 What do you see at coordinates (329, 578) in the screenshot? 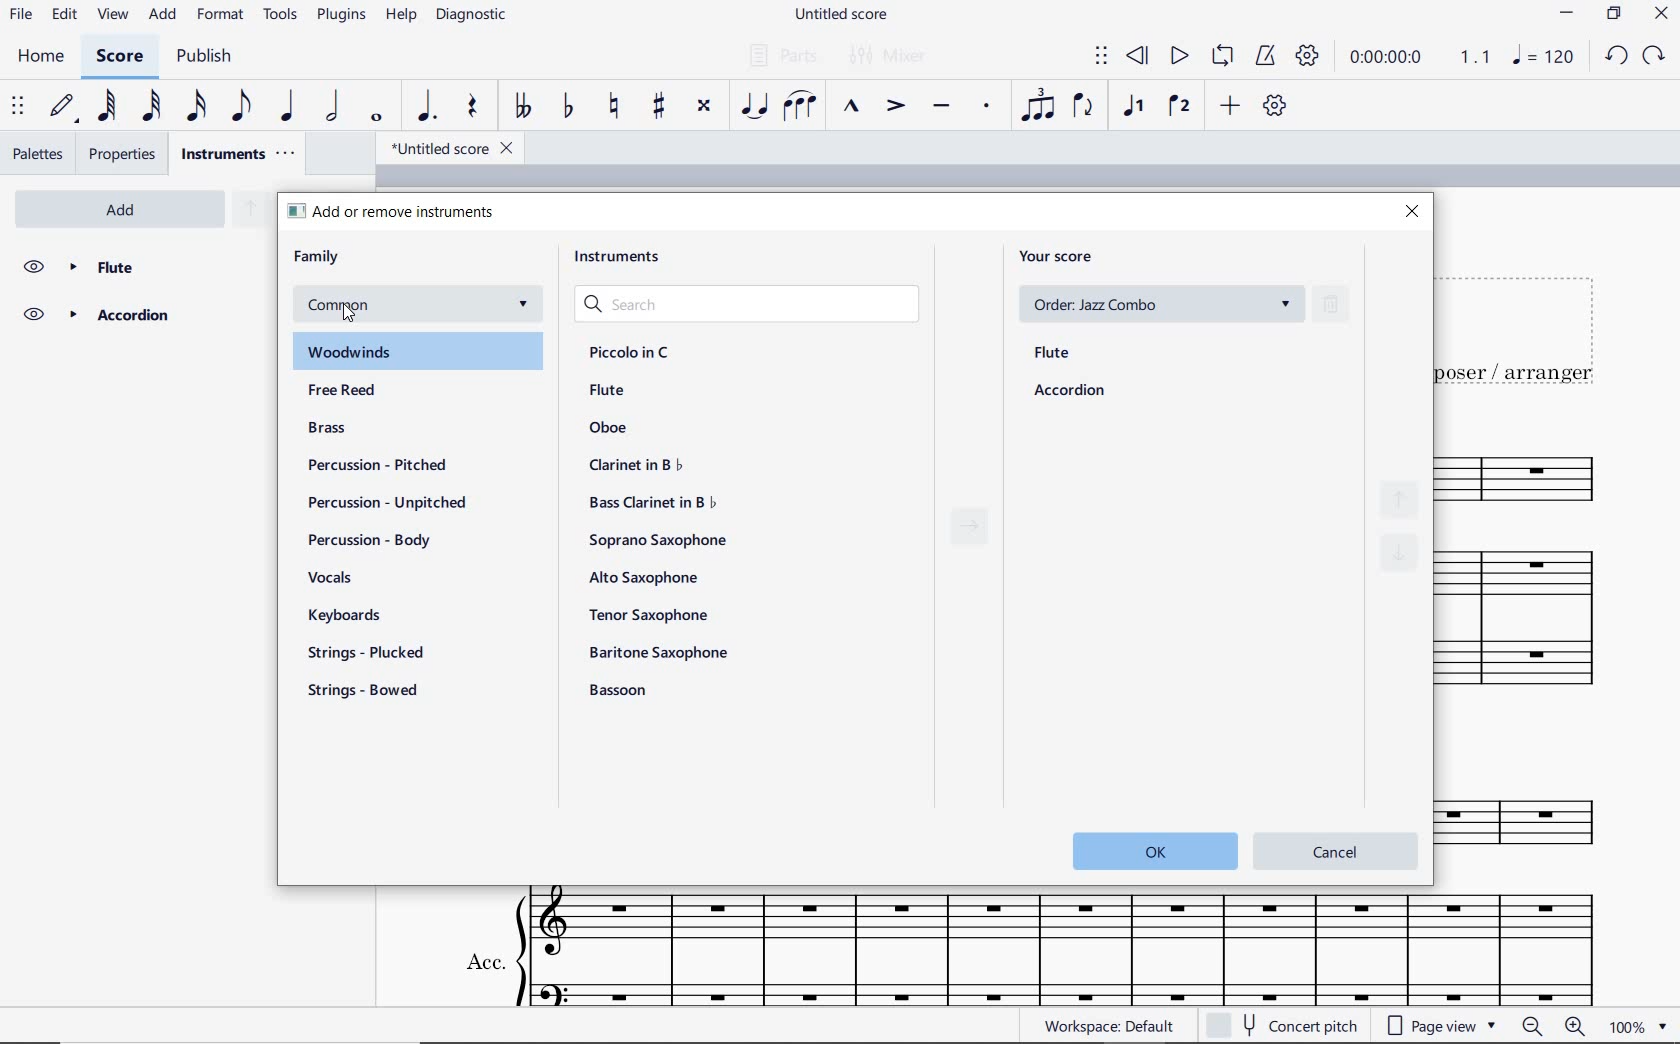
I see `vocals` at bounding box center [329, 578].